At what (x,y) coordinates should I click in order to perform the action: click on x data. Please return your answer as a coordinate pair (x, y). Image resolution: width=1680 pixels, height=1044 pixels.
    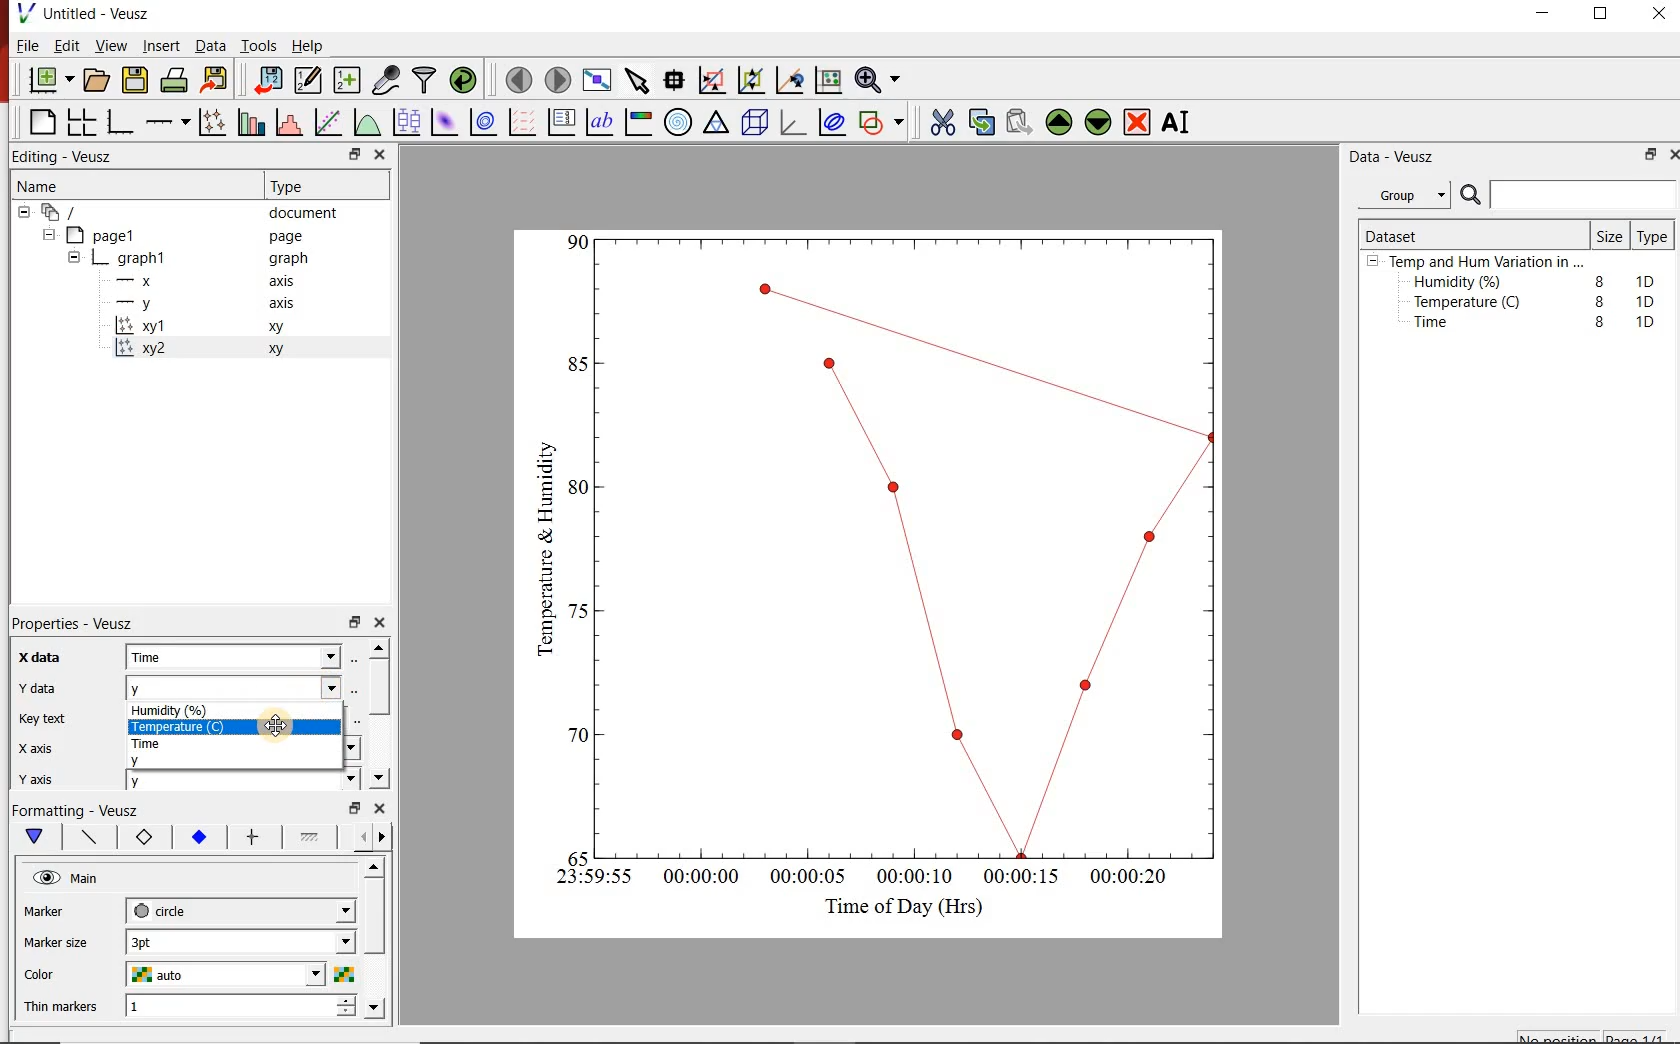
    Looking at the image, I should click on (51, 652).